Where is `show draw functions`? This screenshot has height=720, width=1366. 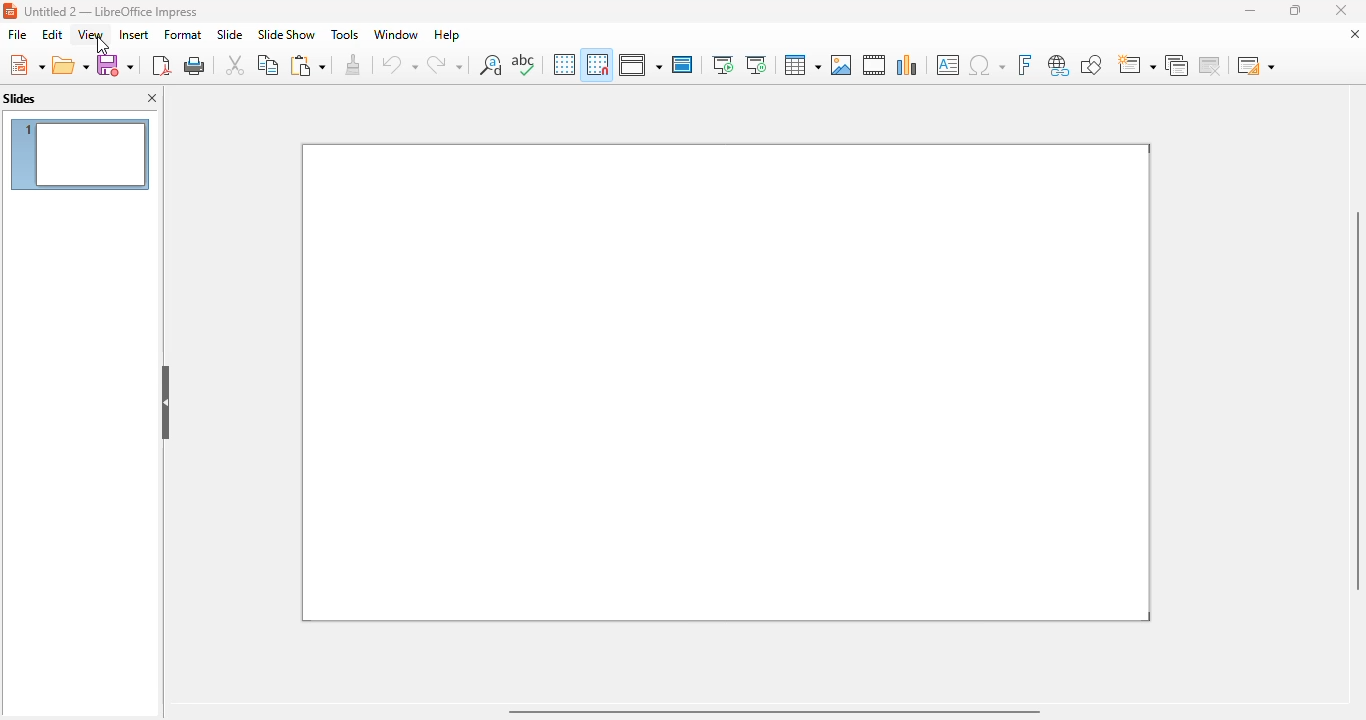
show draw functions is located at coordinates (1092, 64).